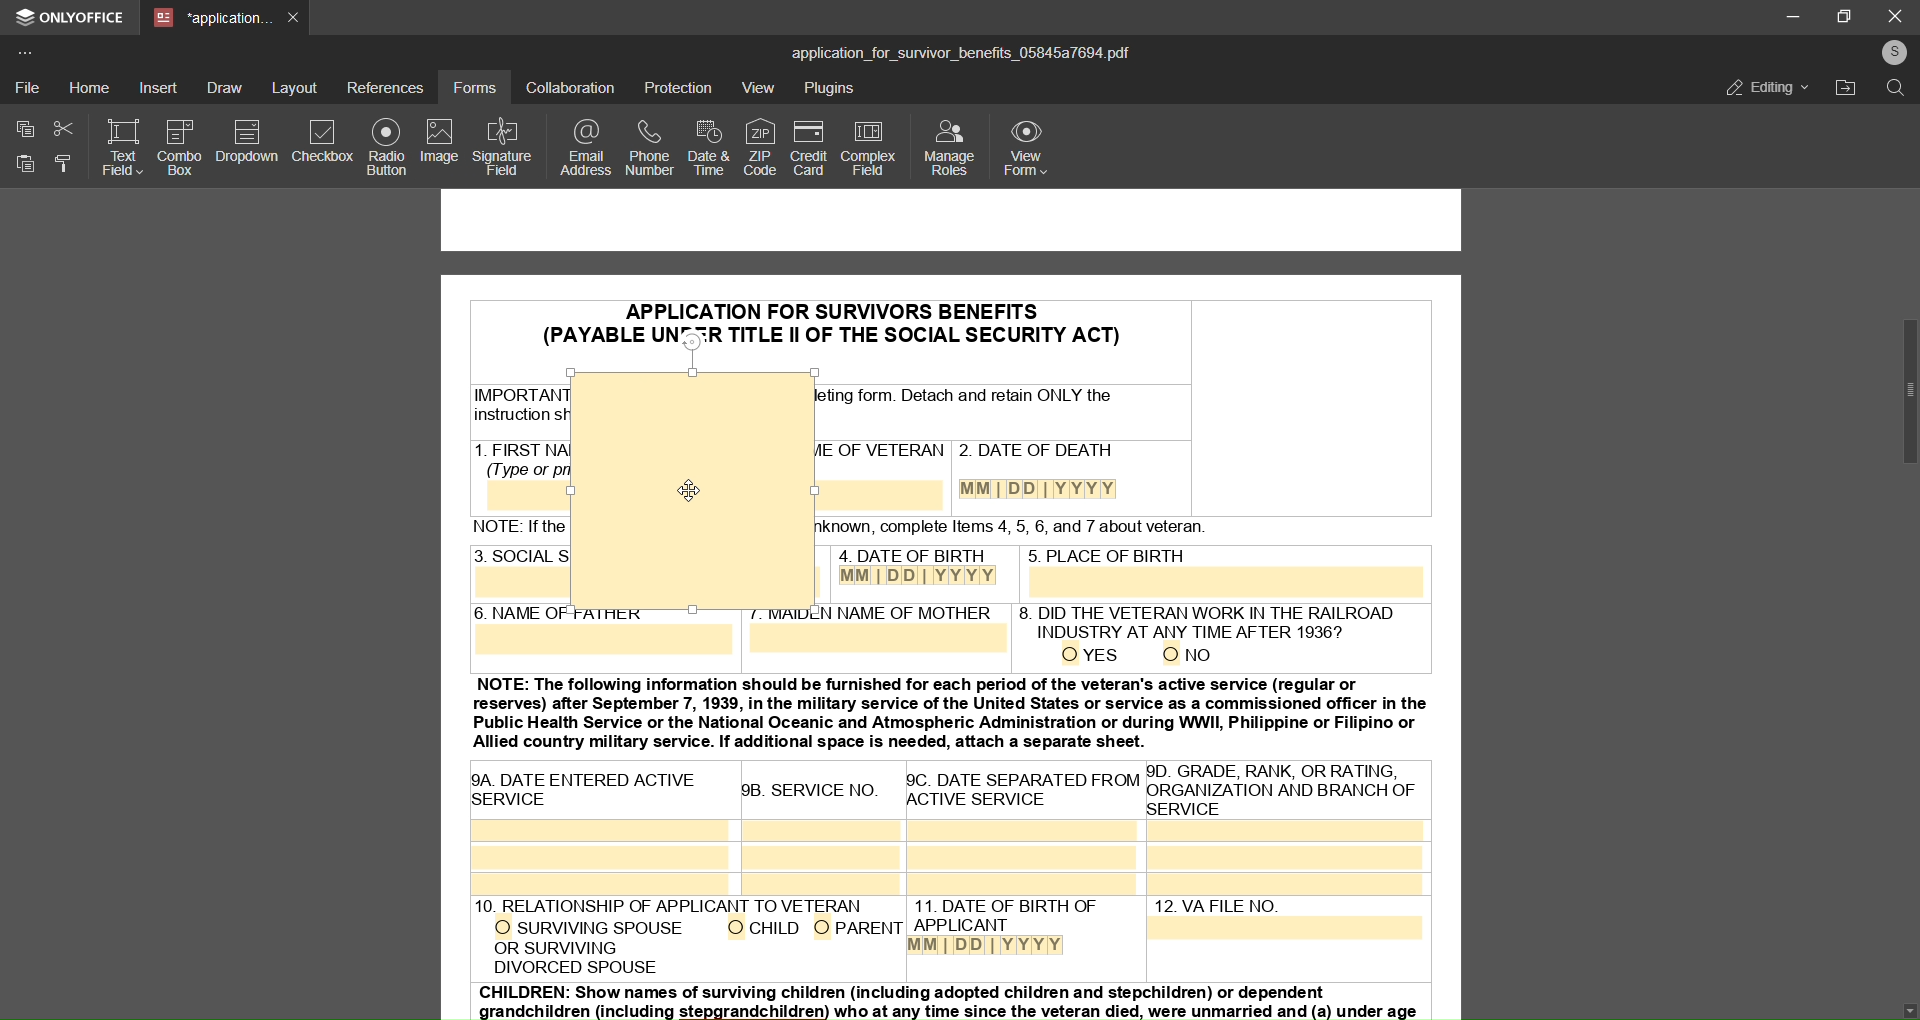 The width and height of the screenshot is (1920, 1020). What do you see at coordinates (474, 87) in the screenshot?
I see `forms` at bounding box center [474, 87].